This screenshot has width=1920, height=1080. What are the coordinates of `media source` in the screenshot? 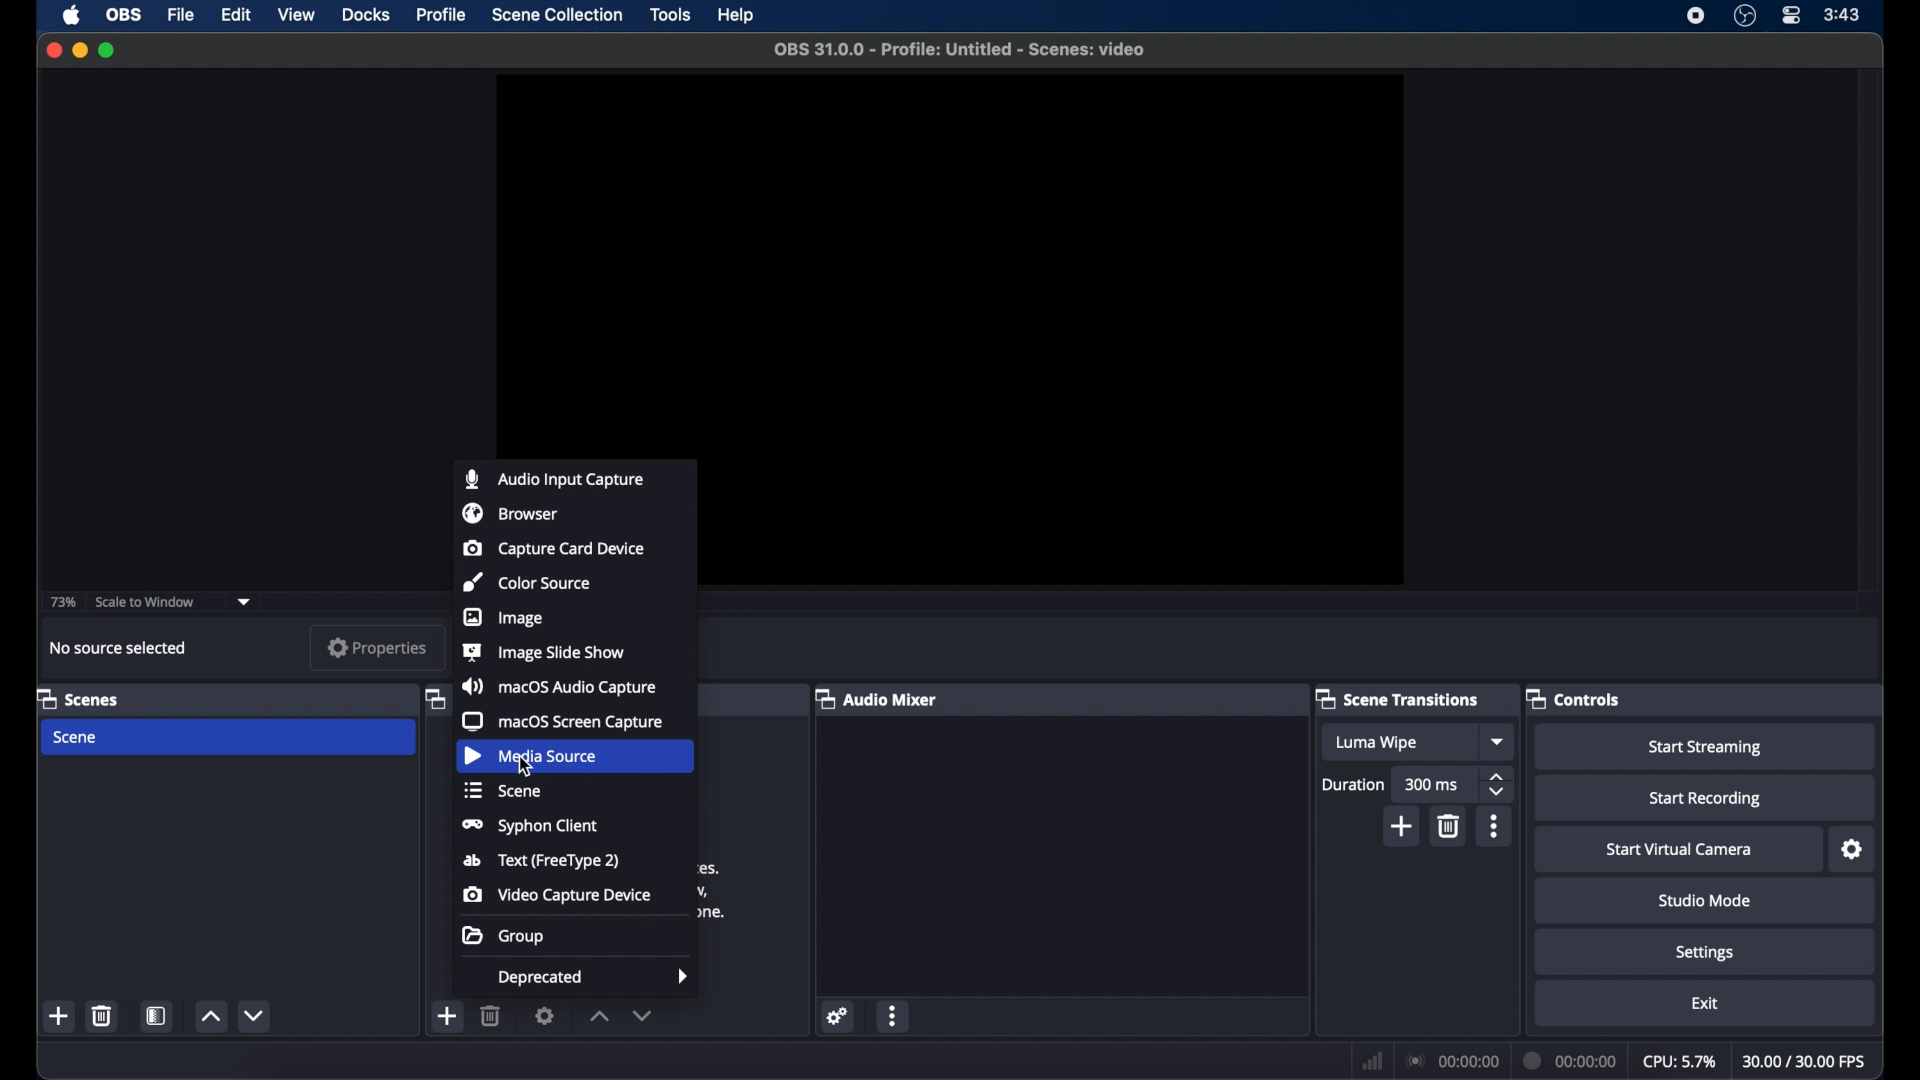 It's located at (530, 757).